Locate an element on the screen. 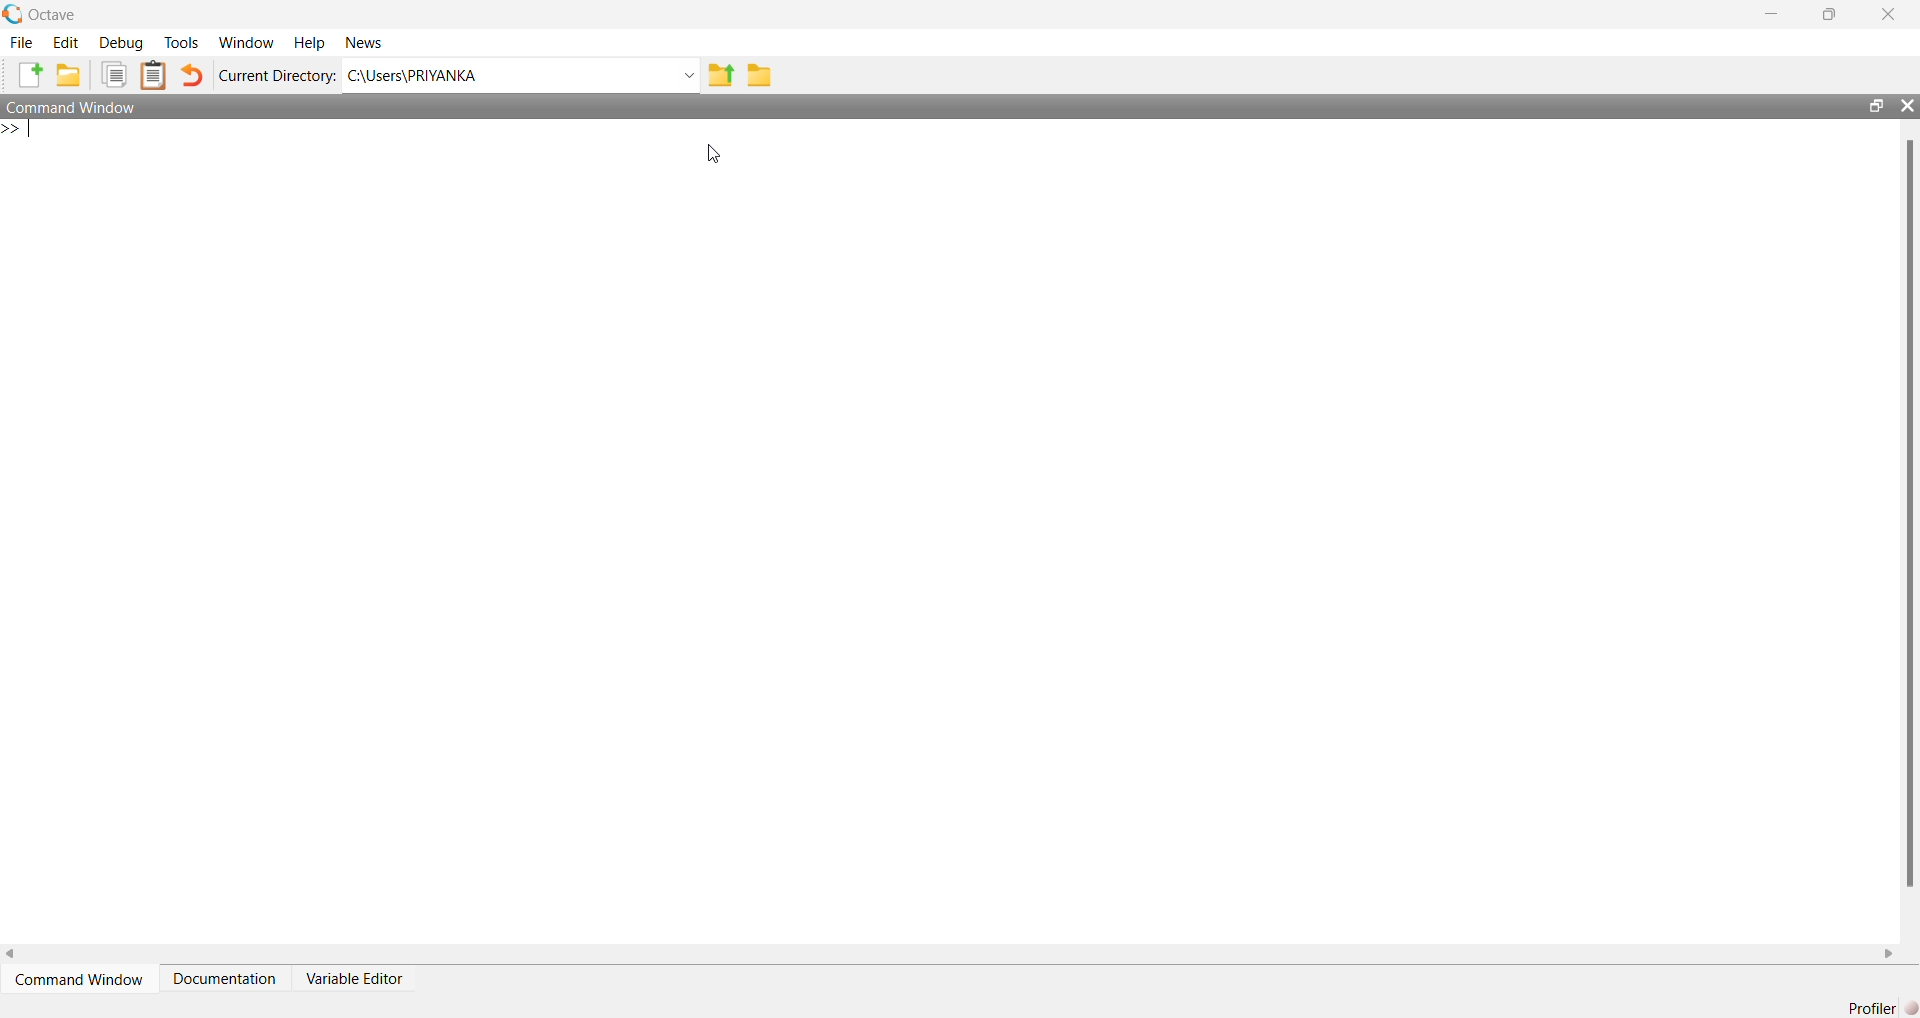 This screenshot has height=1018, width=1920. news is located at coordinates (370, 43).